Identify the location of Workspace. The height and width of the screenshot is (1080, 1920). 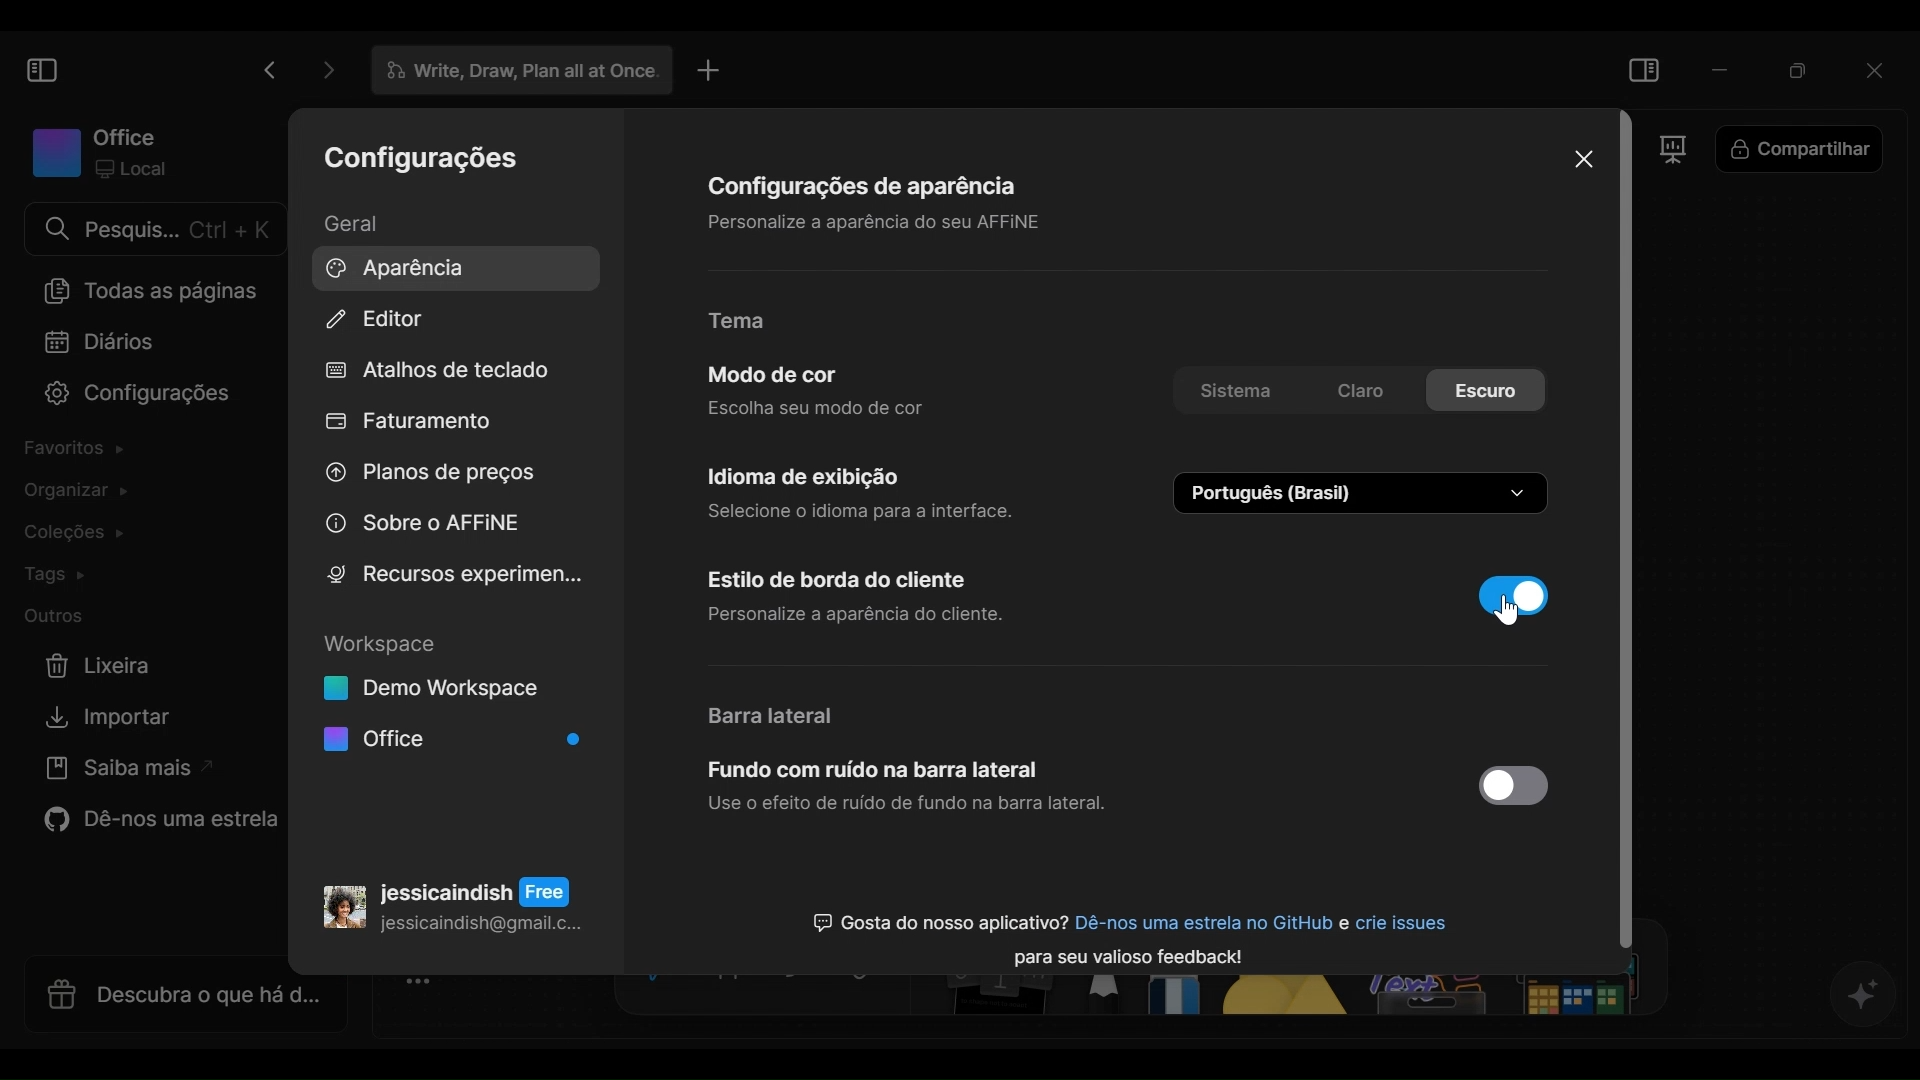
(100, 151).